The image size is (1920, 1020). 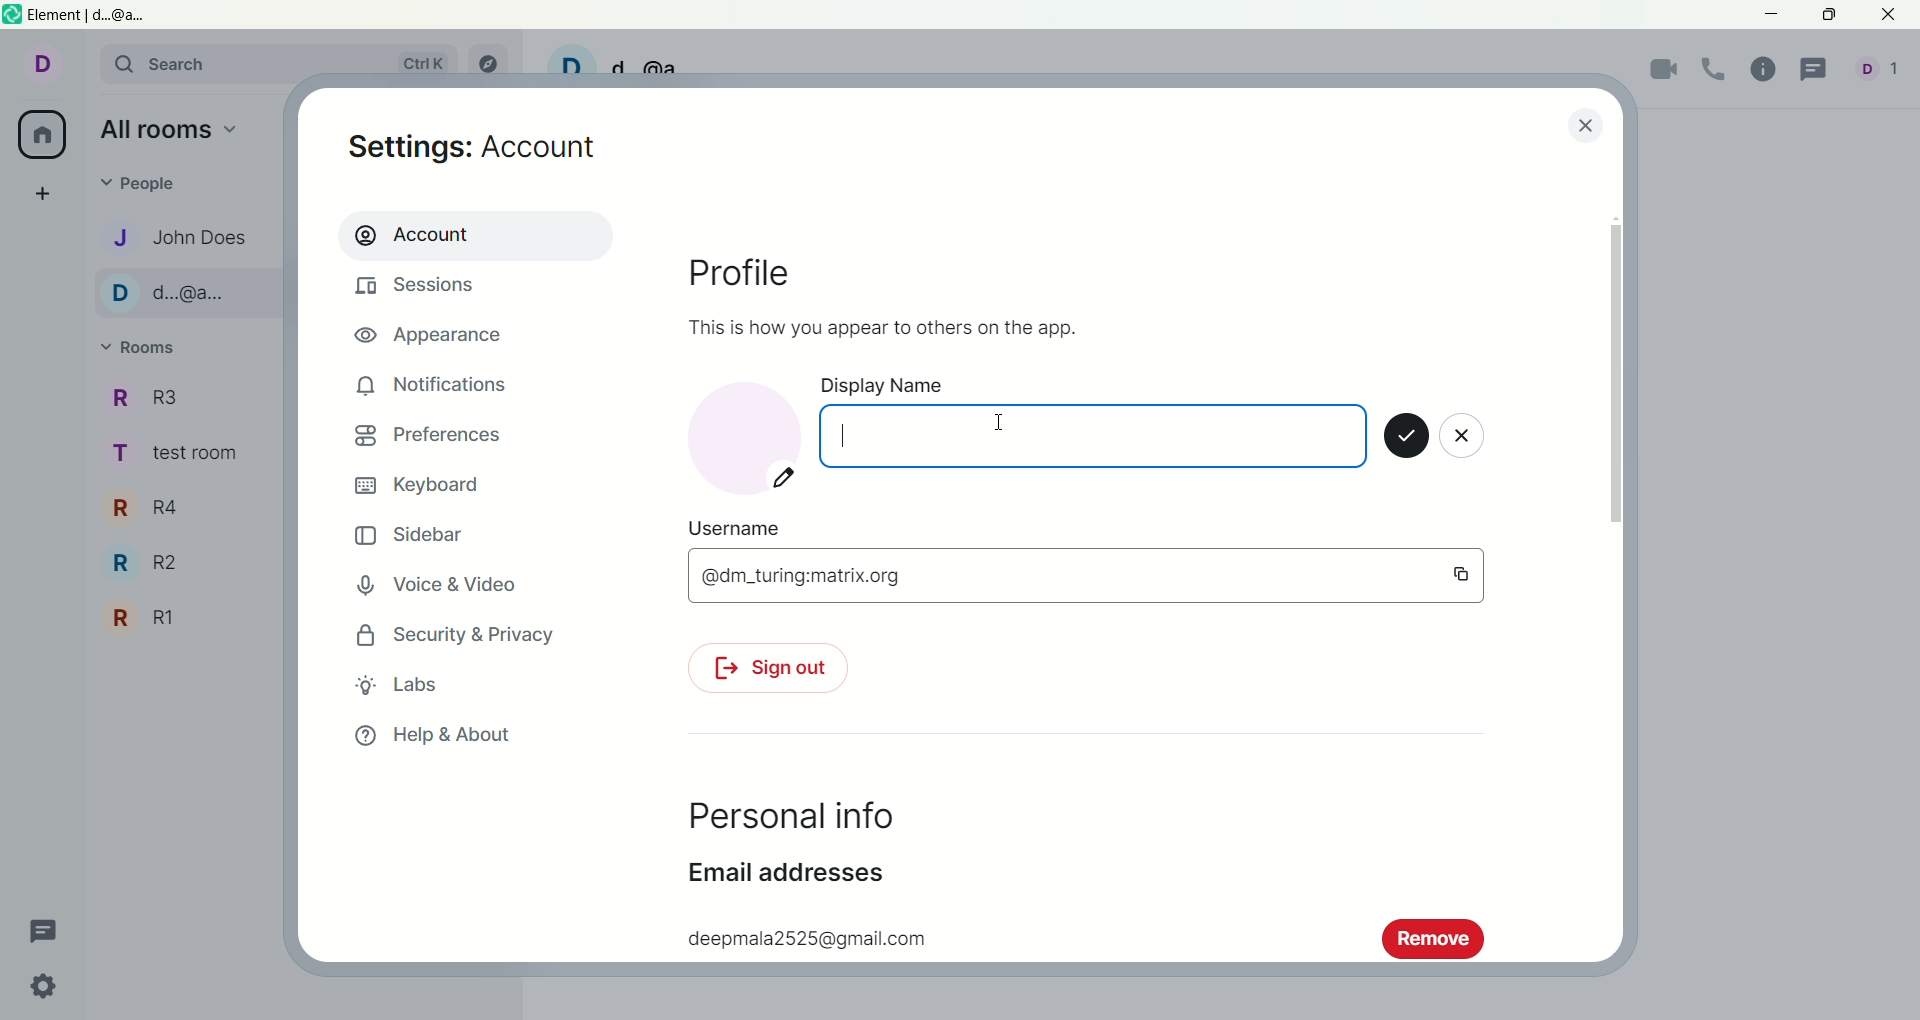 What do you see at coordinates (44, 927) in the screenshot?
I see `threads` at bounding box center [44, 927].